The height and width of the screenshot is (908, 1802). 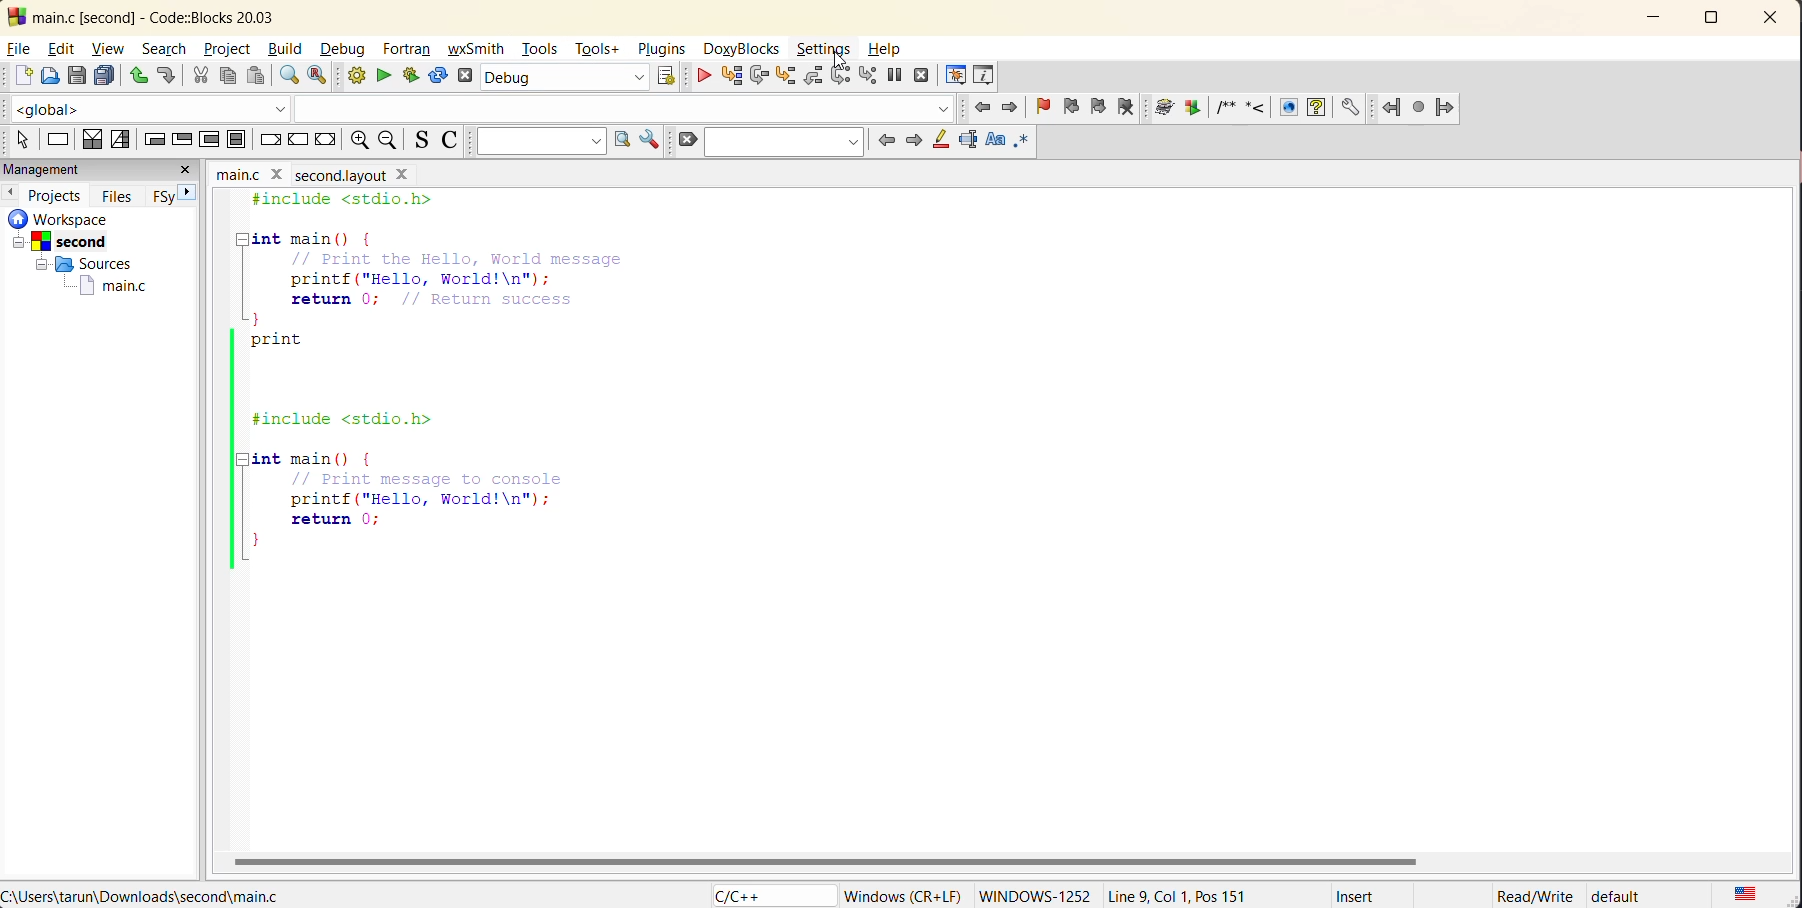 I want to click on debug, so click(x=348, y=50).